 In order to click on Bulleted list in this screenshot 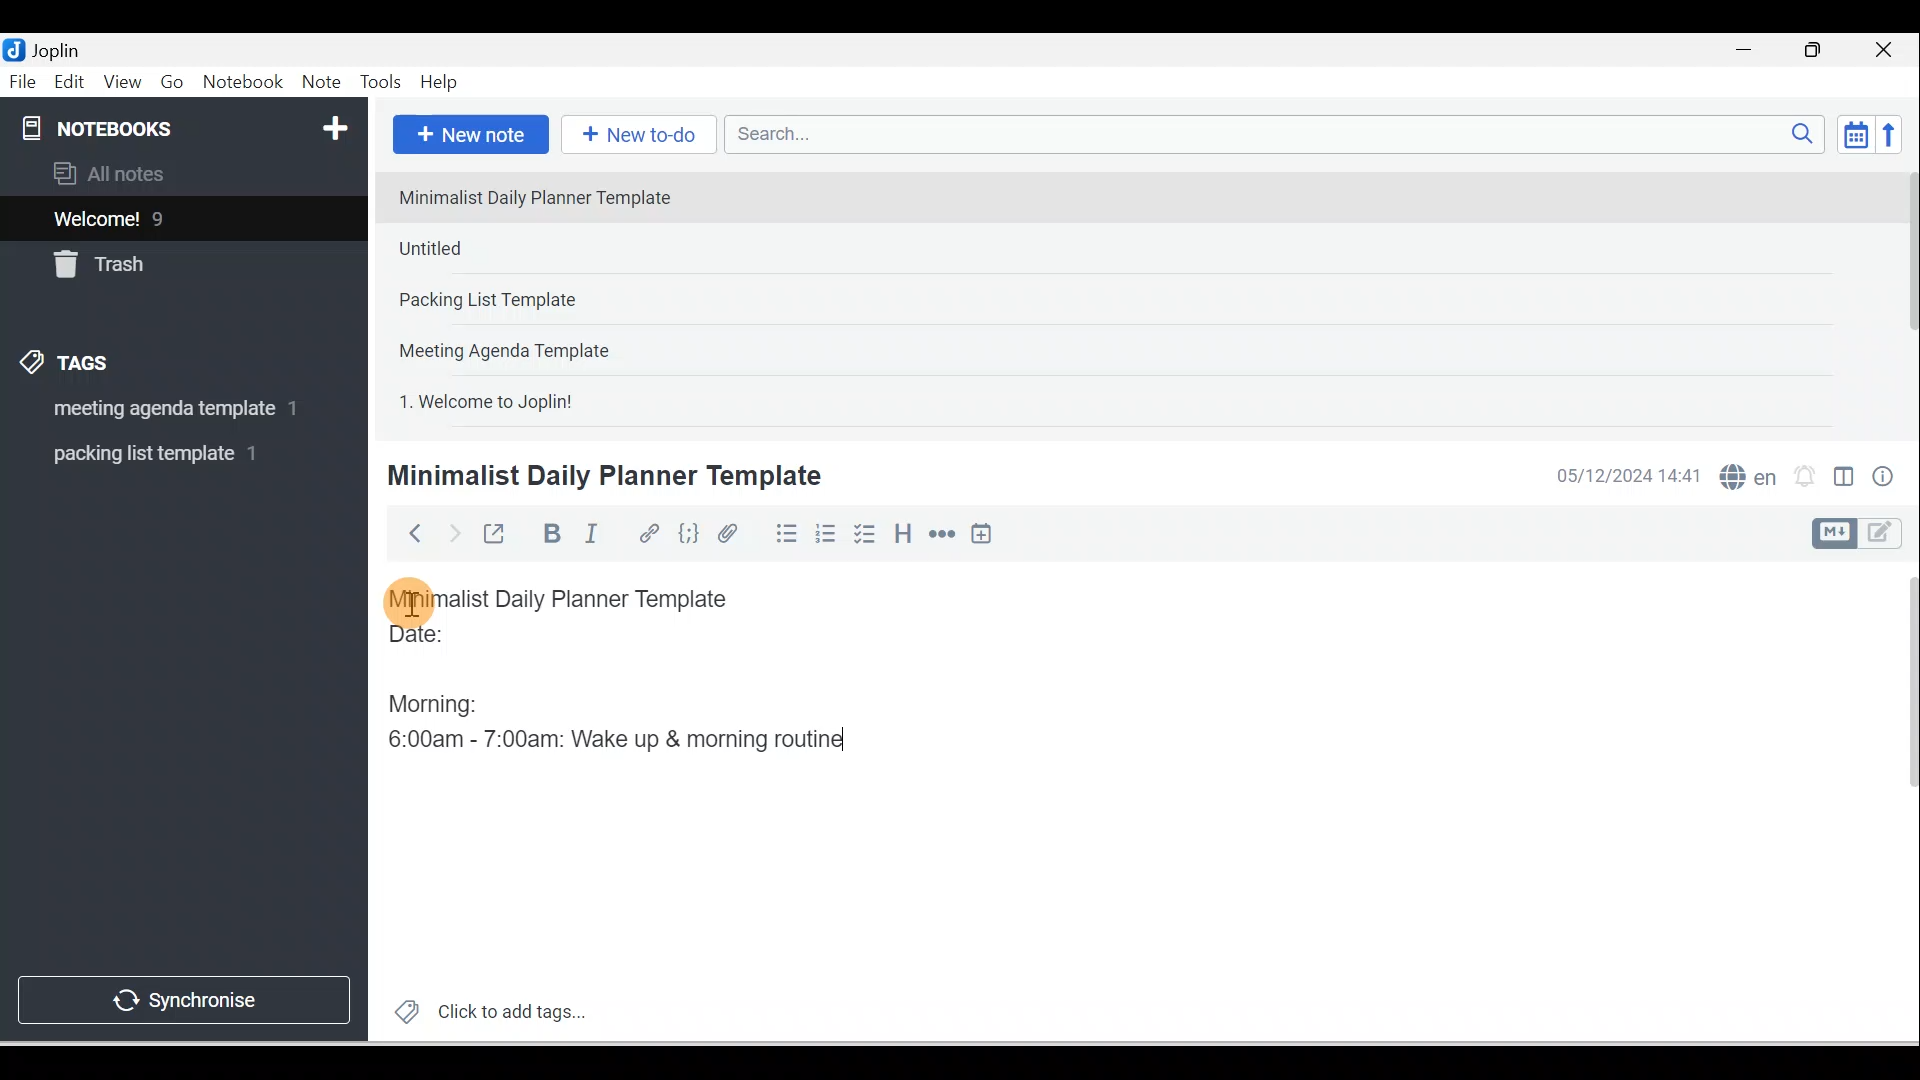, I will do `click(782, 533)`.